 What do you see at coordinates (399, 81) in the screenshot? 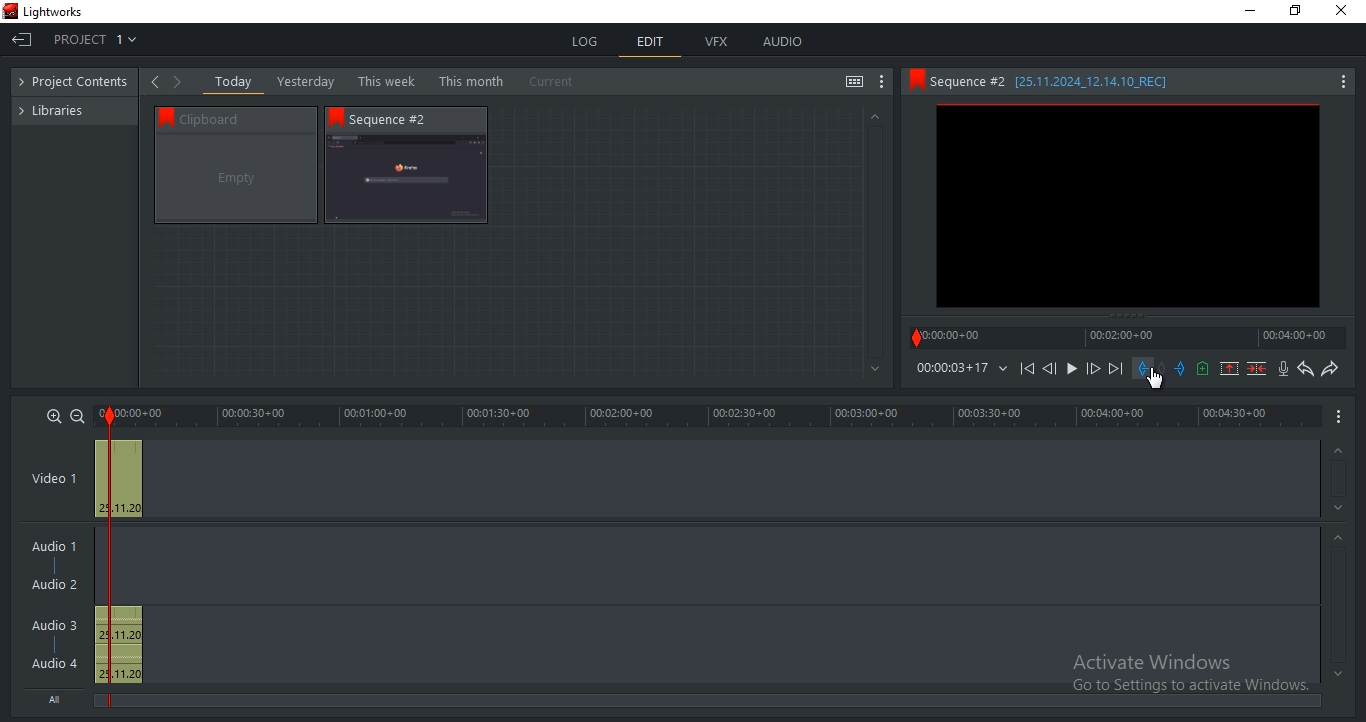
I see `Today, yesterday, This week, This month, Current` at bounding box center [399, 81].